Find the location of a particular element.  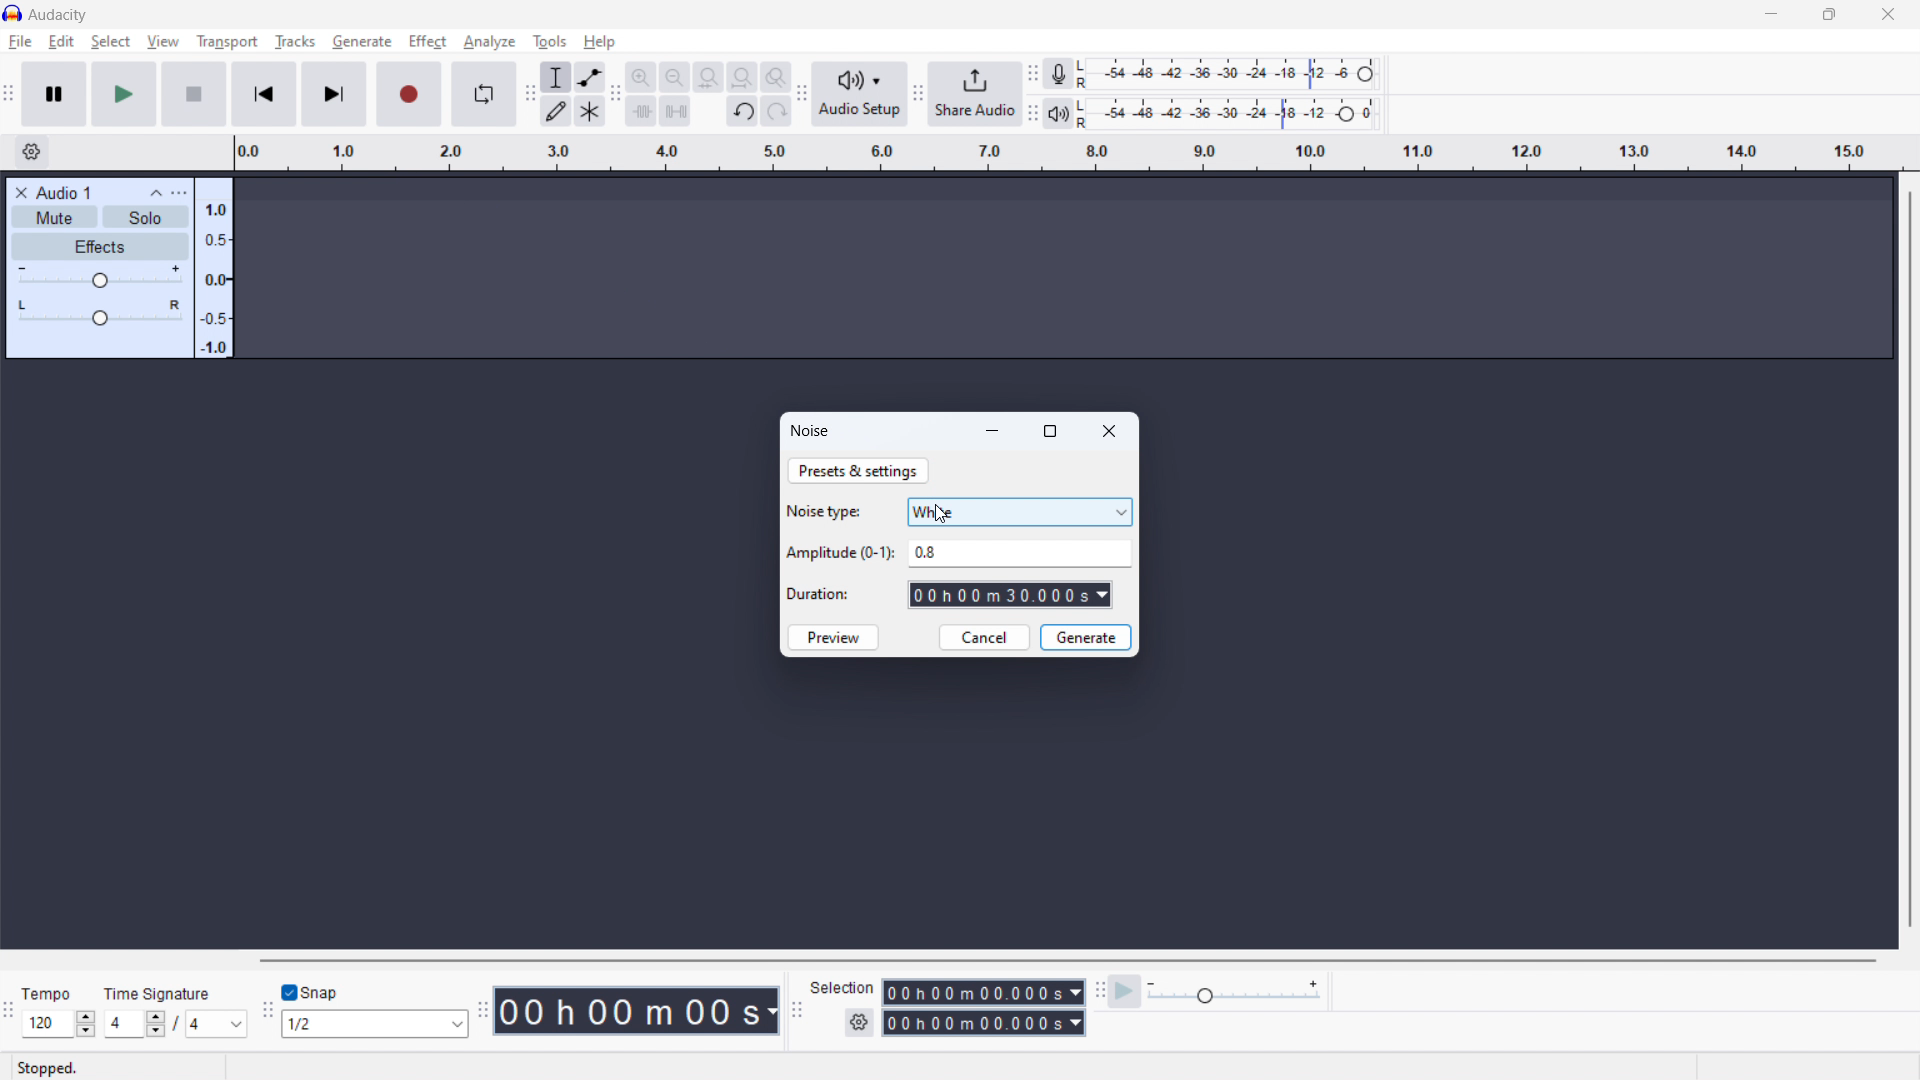

undo is located at coordinates (742, 111).